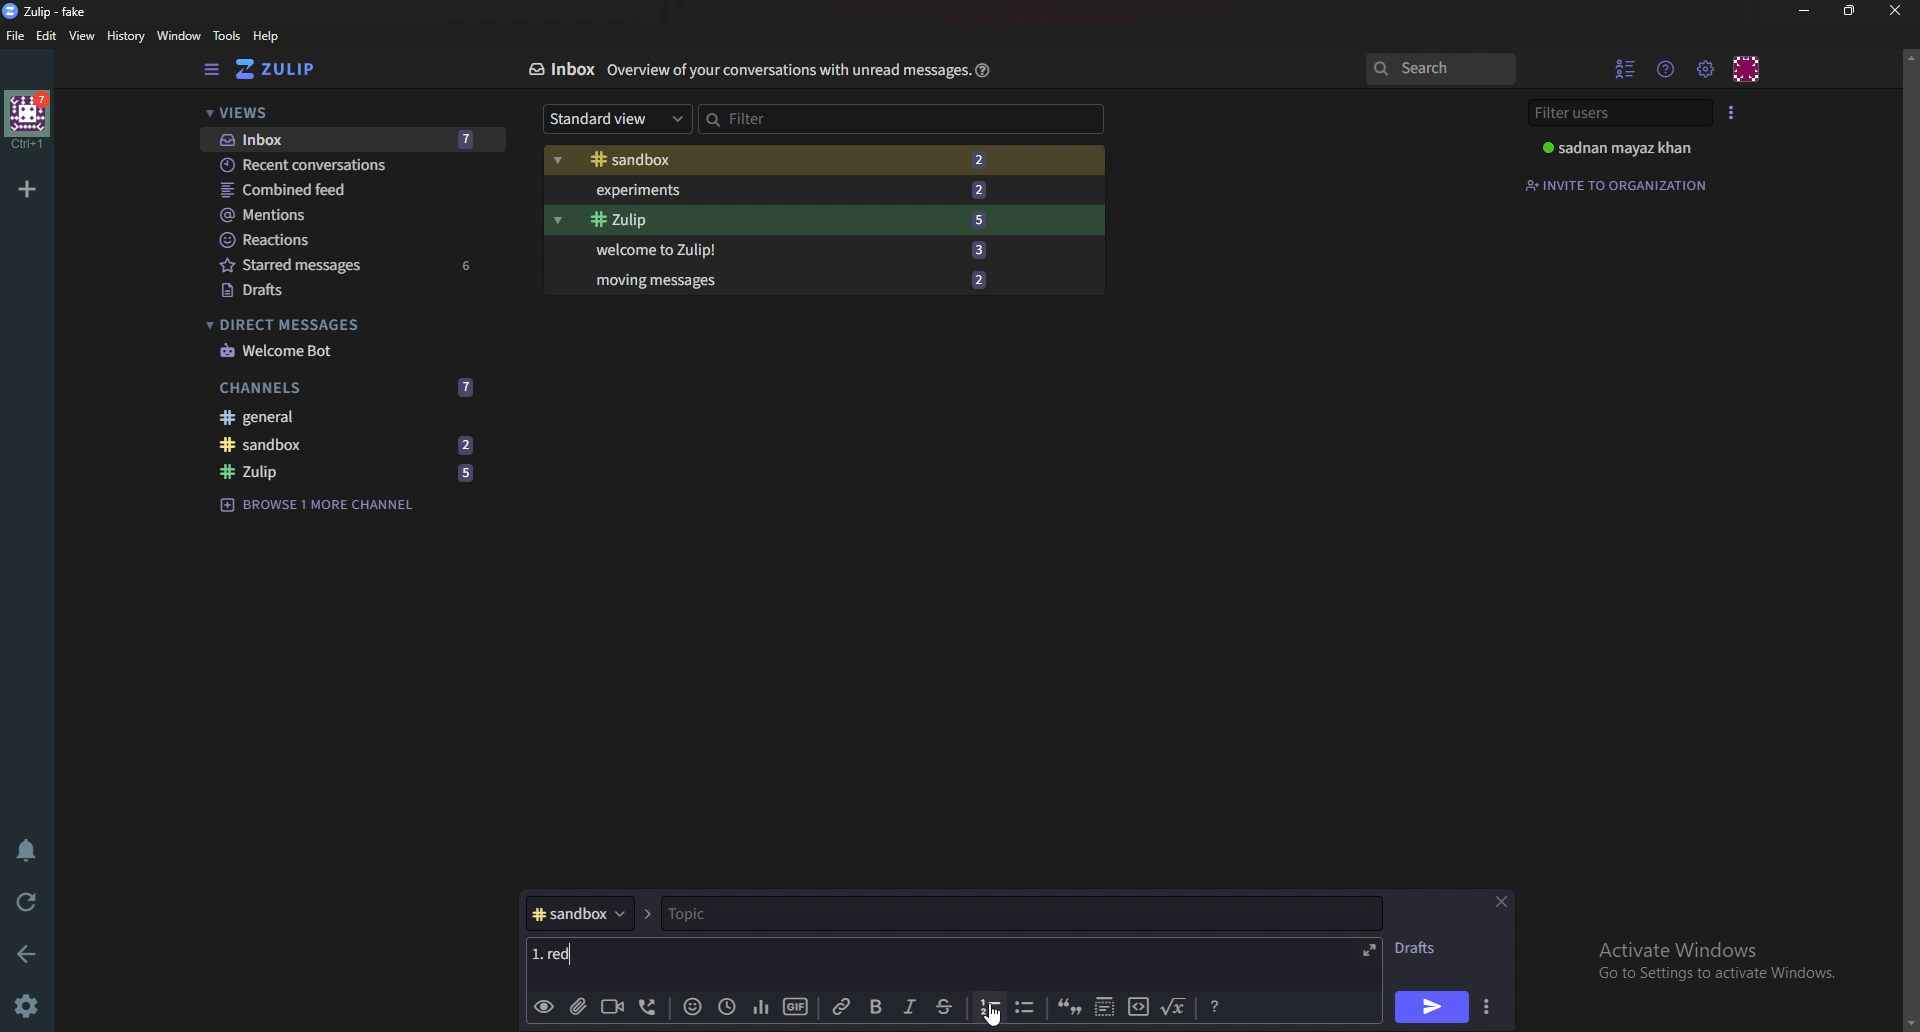 This screenshot has height=1032, width=1920. Describe the element at coordinates (1175, 1006) in the screenshot. I see `Math` at that location.